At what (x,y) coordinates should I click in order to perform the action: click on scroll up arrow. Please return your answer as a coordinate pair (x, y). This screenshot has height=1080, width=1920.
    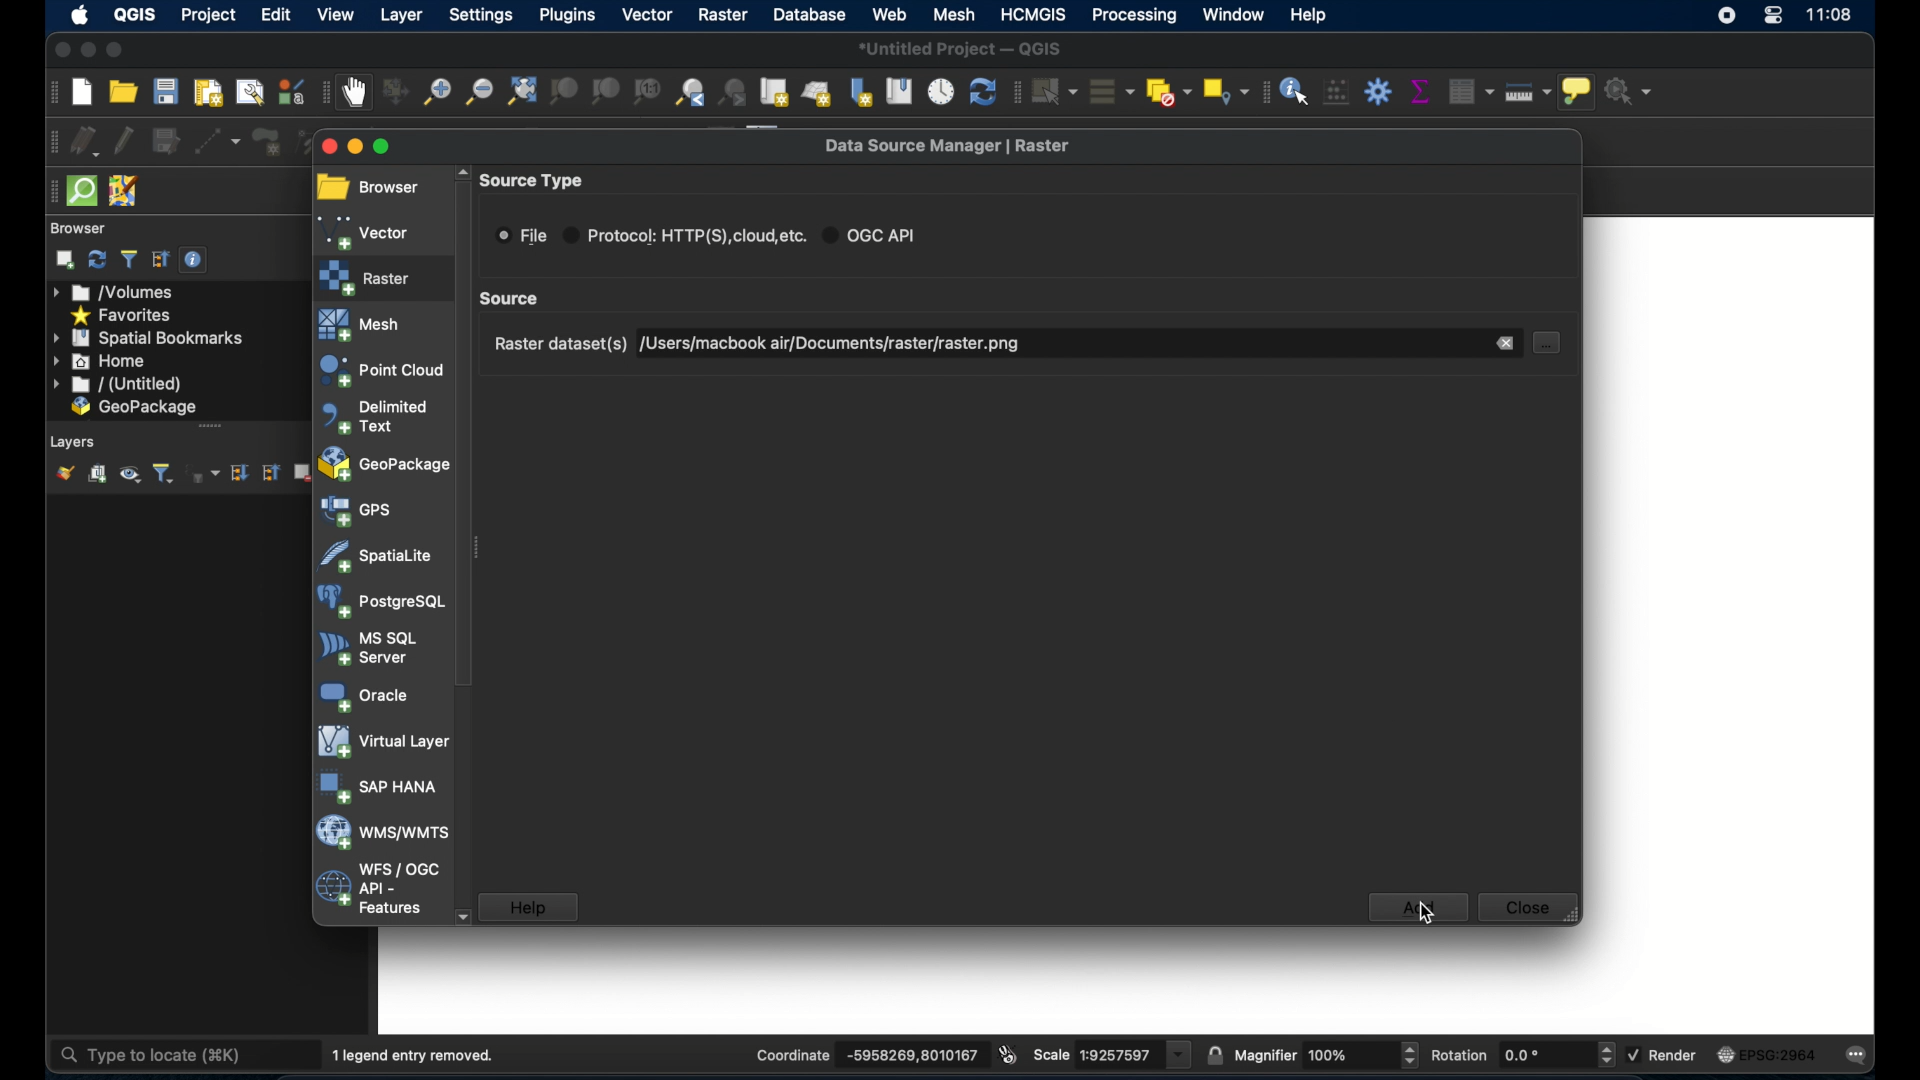
    Looking at the image, I should click on (463, 172).